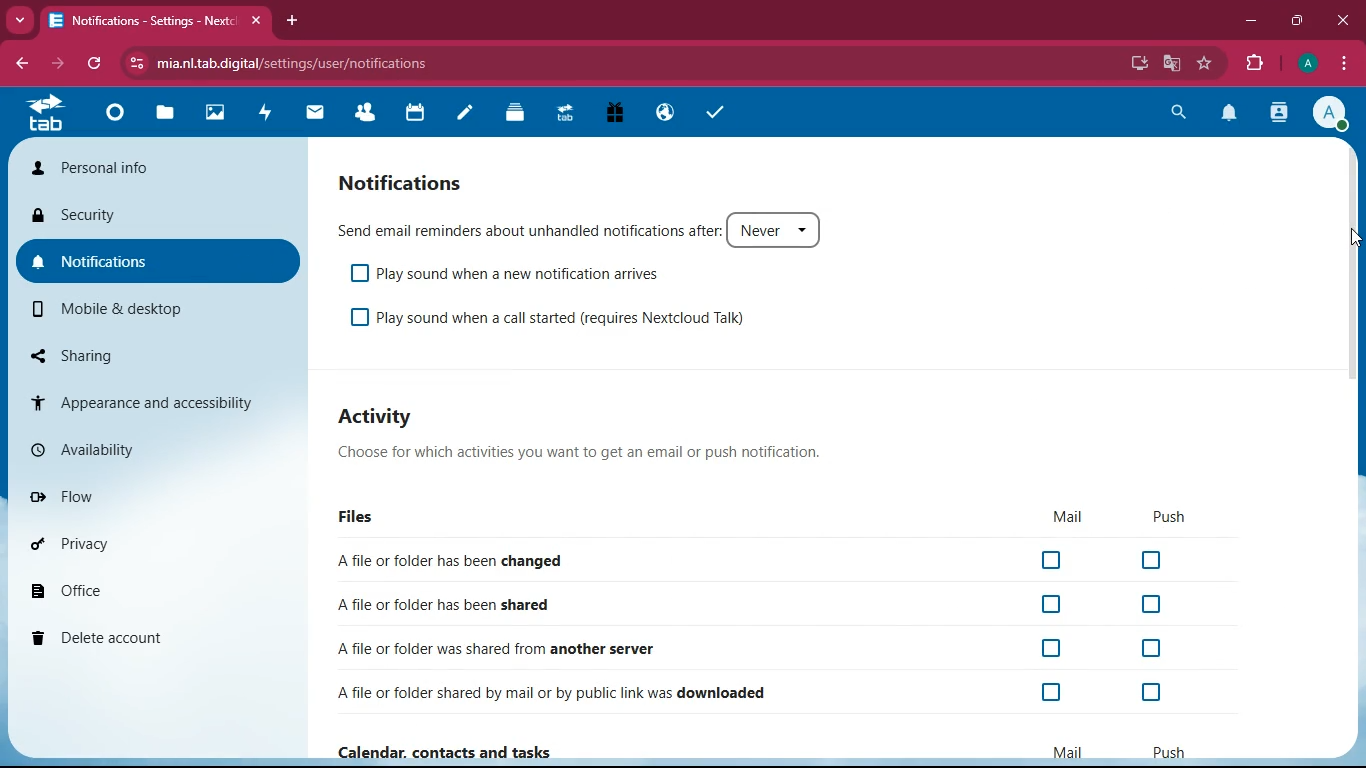 This screenshot has height=768, width=1366. I want to click on tab, so click(51, 112).